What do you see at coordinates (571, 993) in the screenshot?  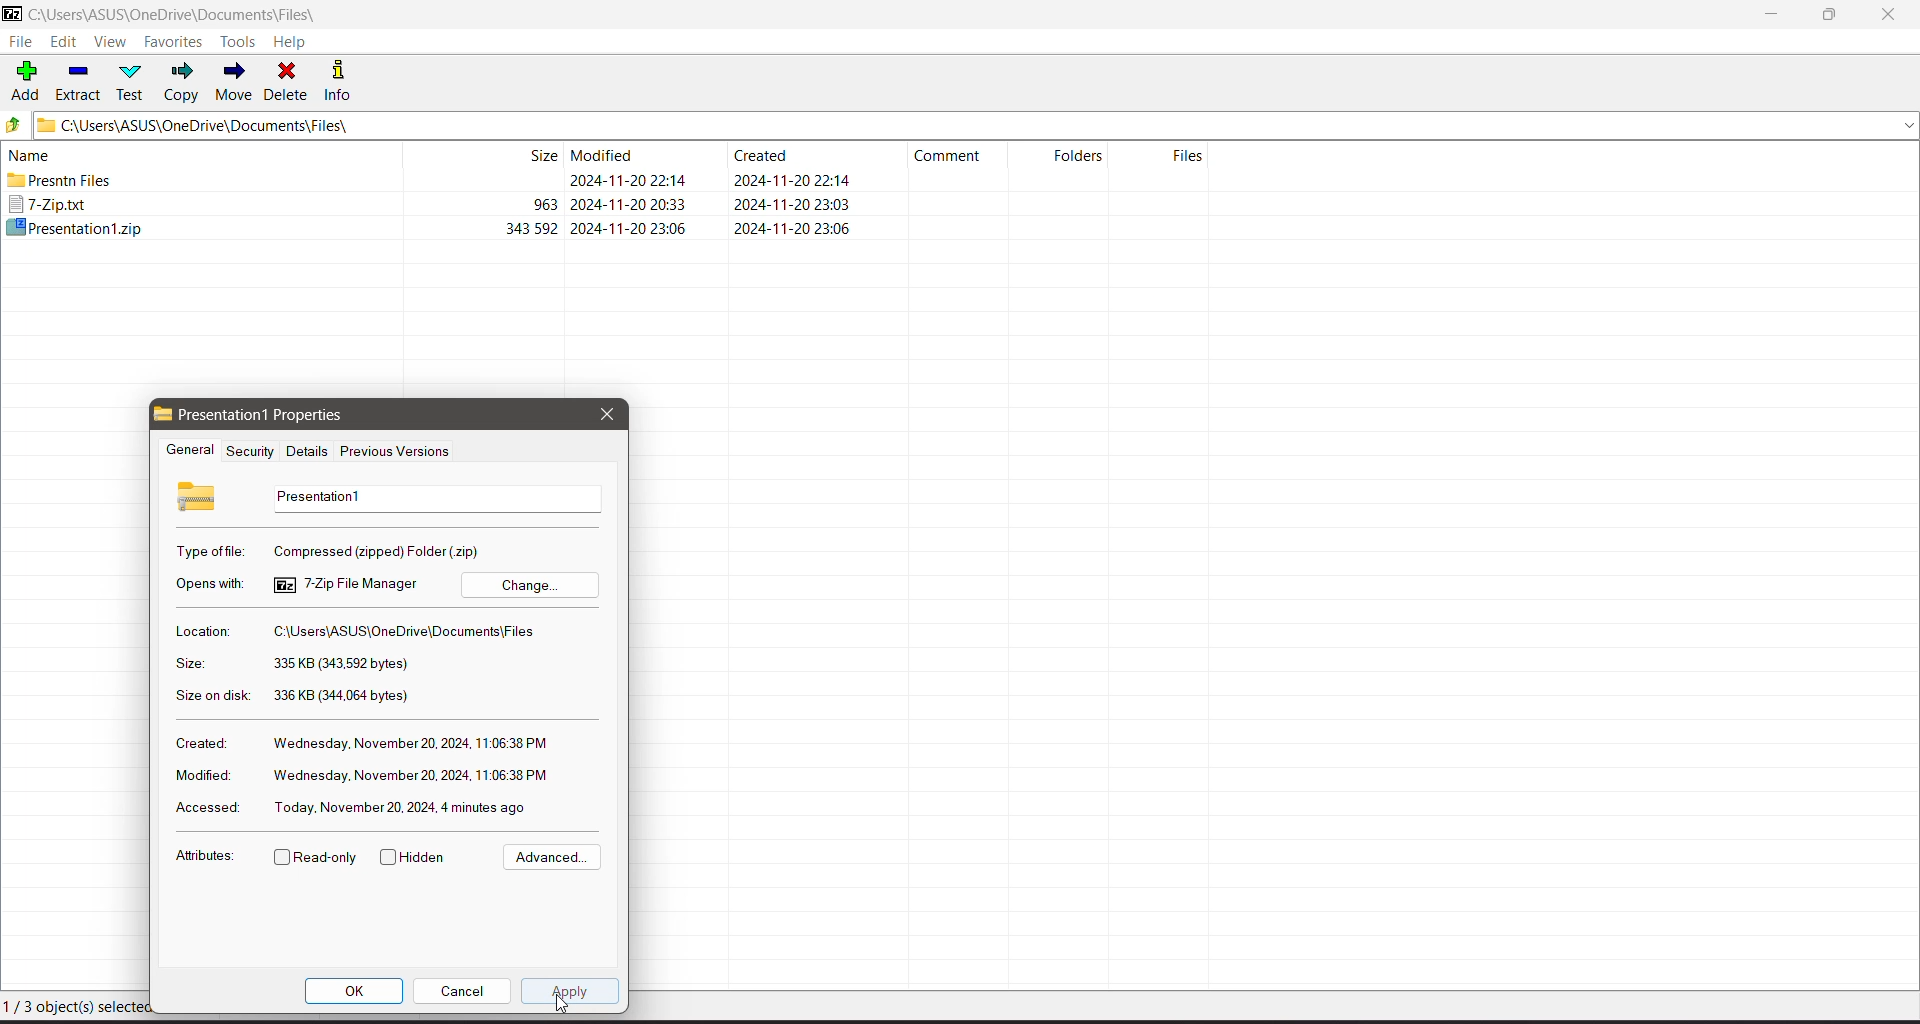 I see `Click to apply the changes made` at bounding box center [571, 993].